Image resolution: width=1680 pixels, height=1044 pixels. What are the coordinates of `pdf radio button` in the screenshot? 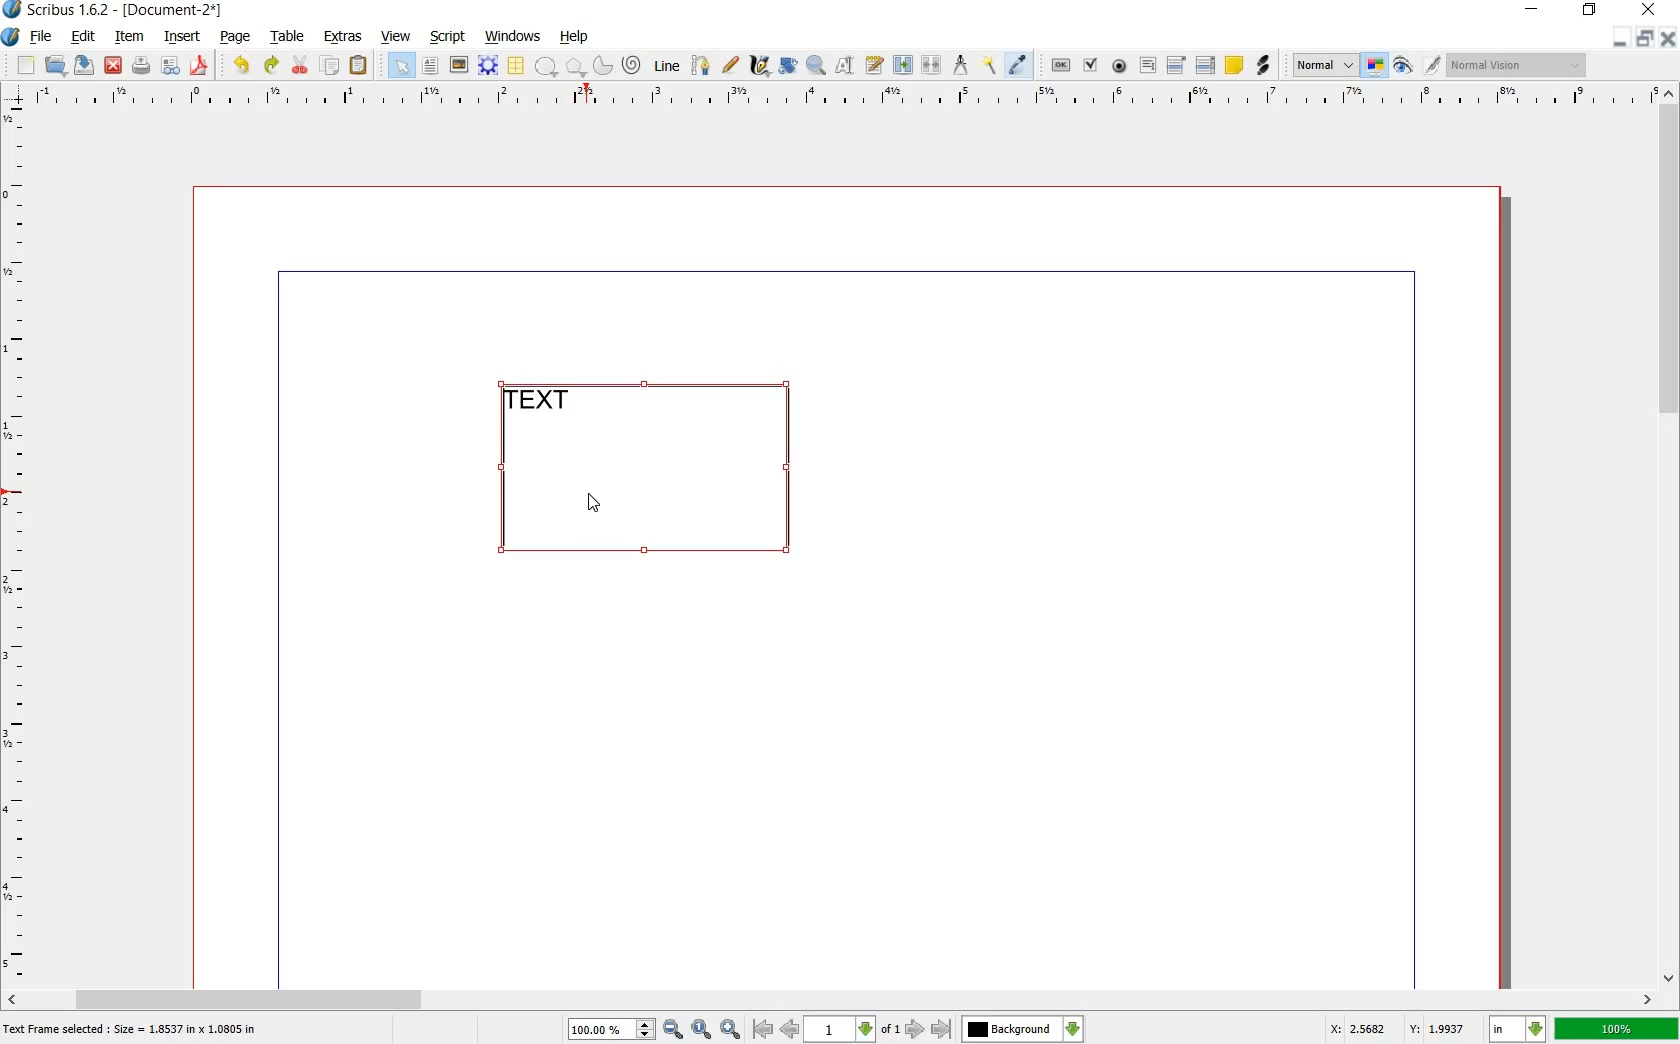 It's located at (1120, 66).